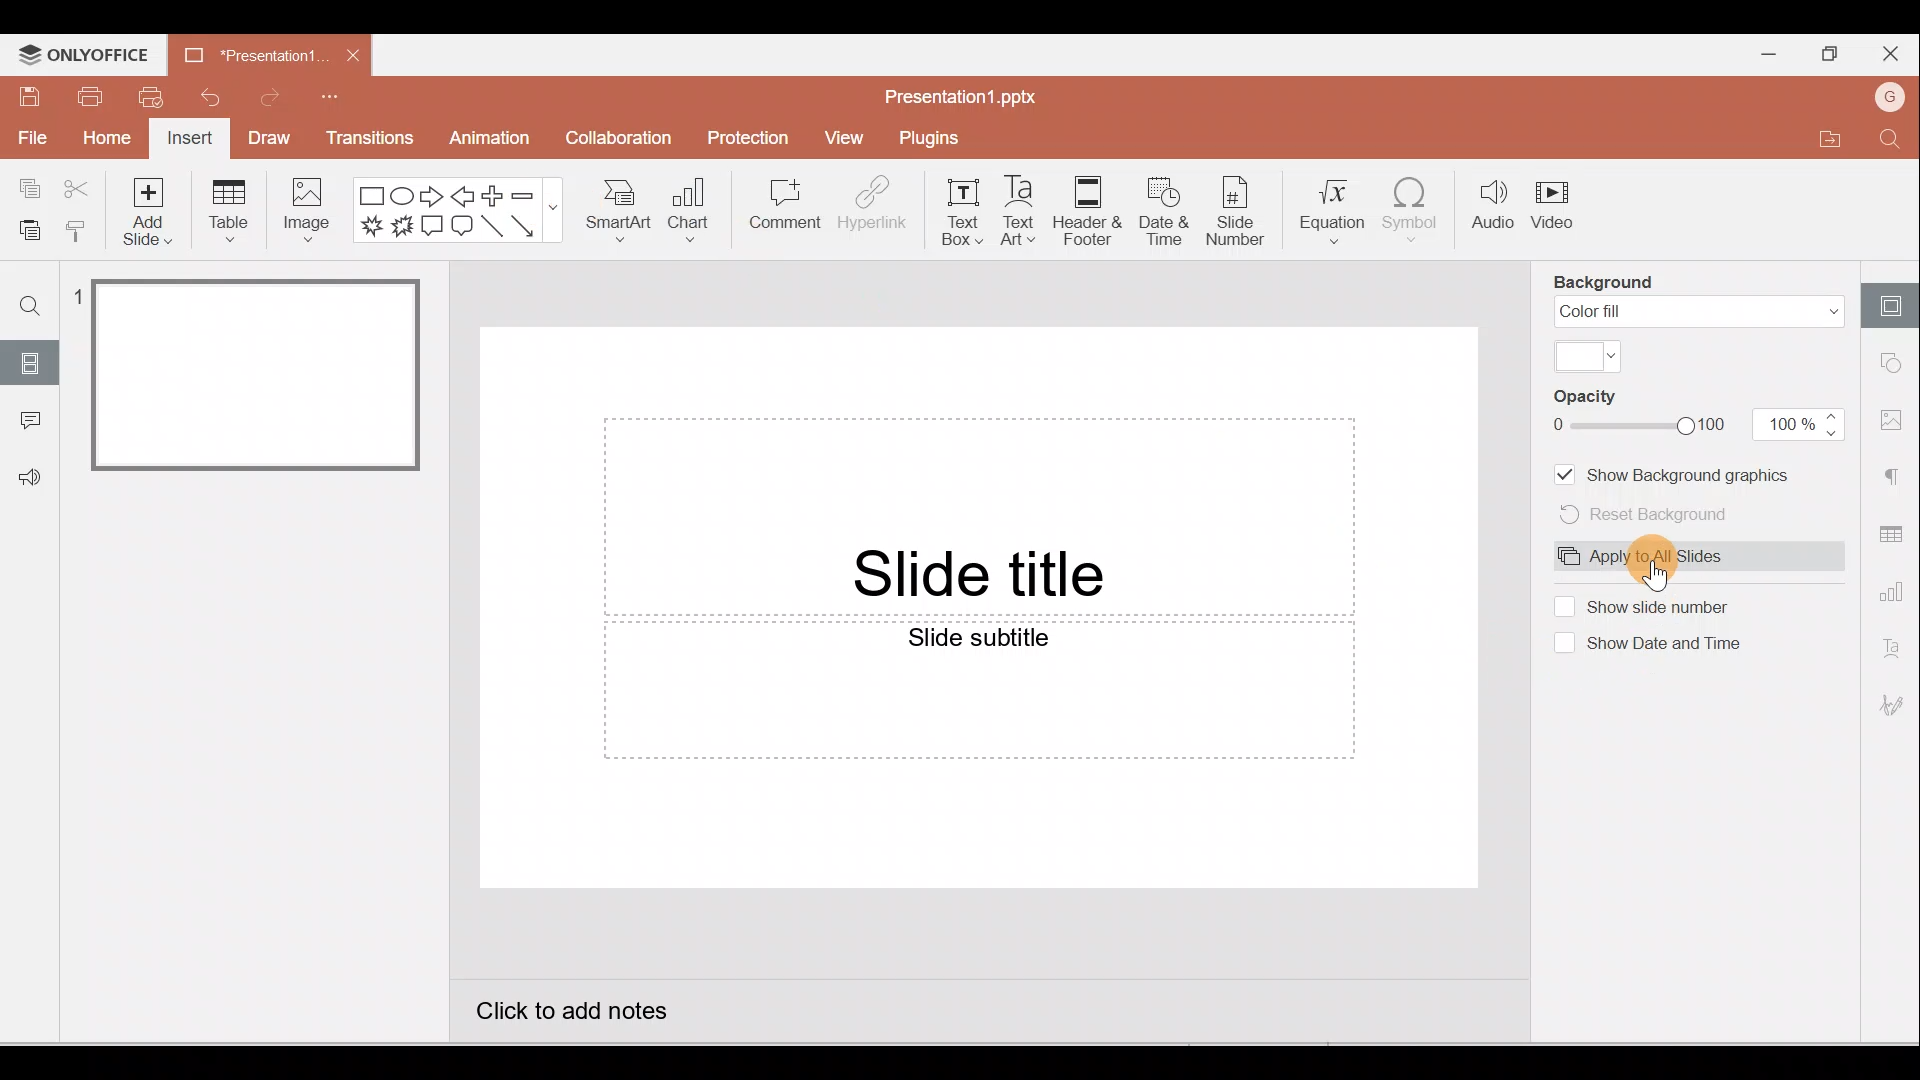 The image size is (1920, 1080). What do you see at coordinates (555, 207) in the screenshot?
I see `show more` at bounding box center [555, 207].